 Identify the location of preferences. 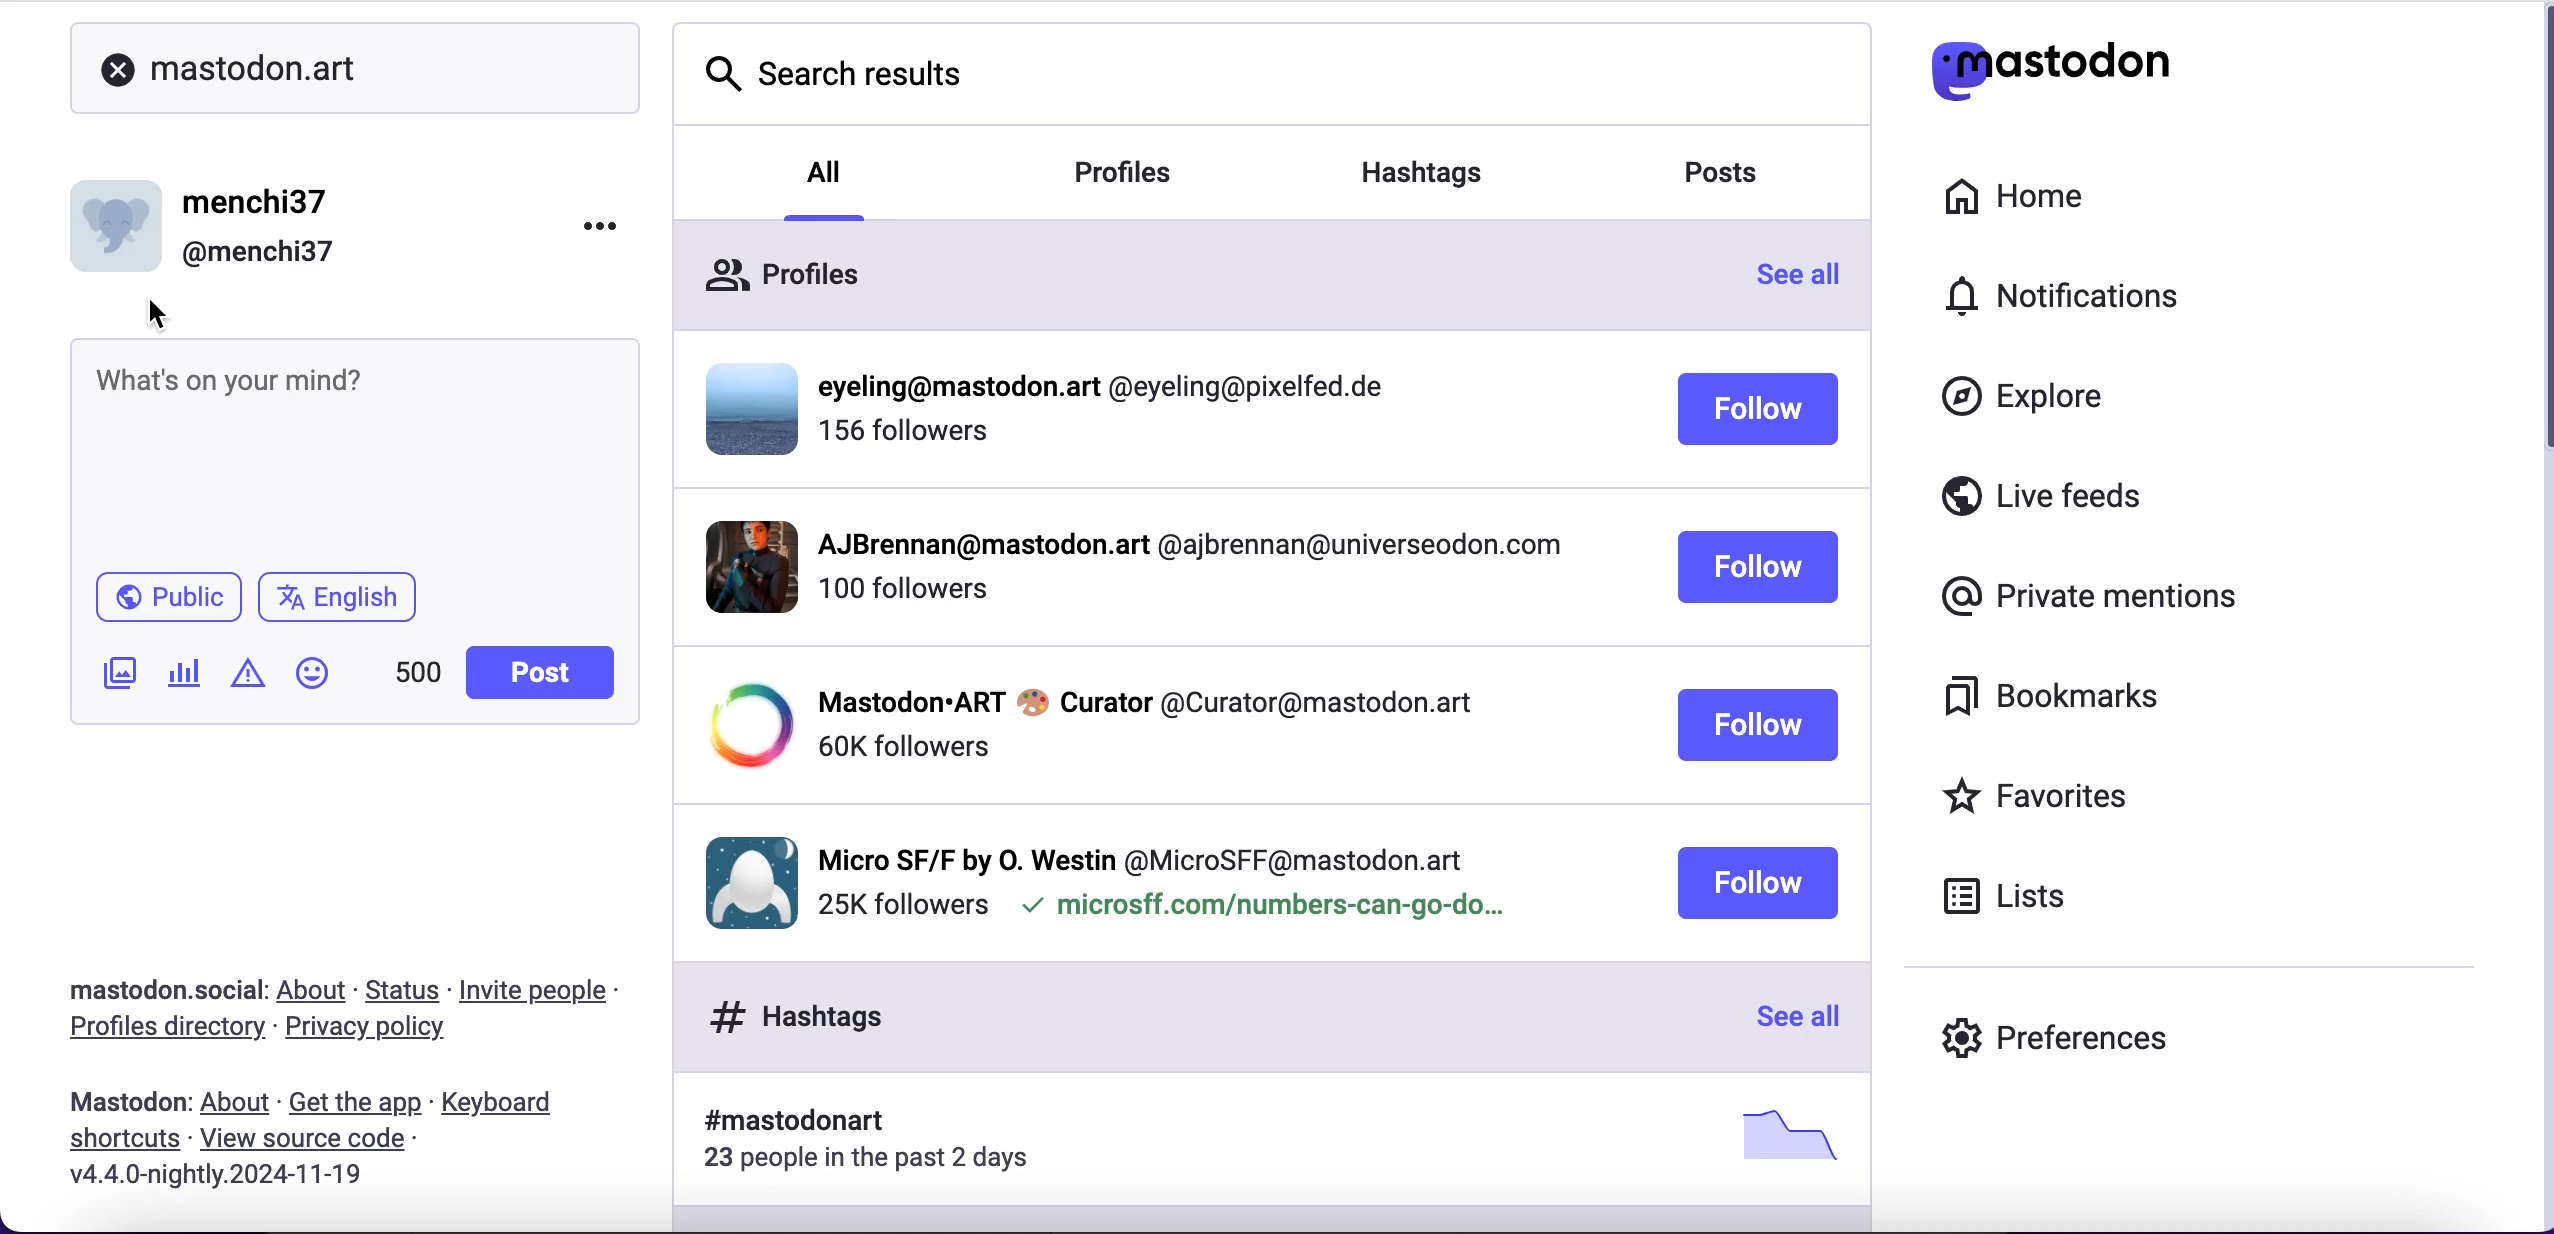
(2054, 1044).